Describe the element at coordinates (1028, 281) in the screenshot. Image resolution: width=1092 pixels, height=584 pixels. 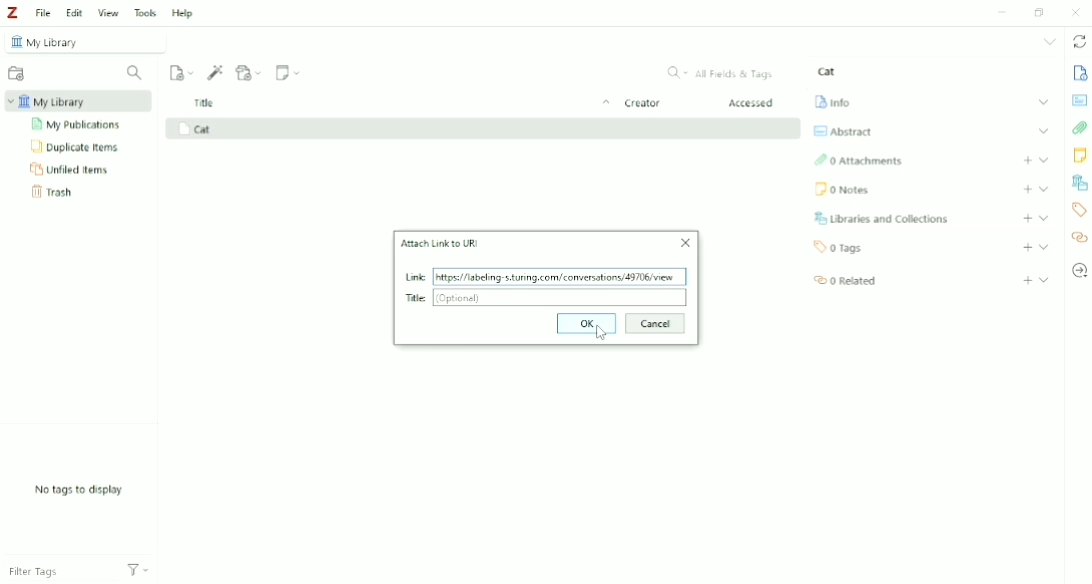
I see `Add` at that location.